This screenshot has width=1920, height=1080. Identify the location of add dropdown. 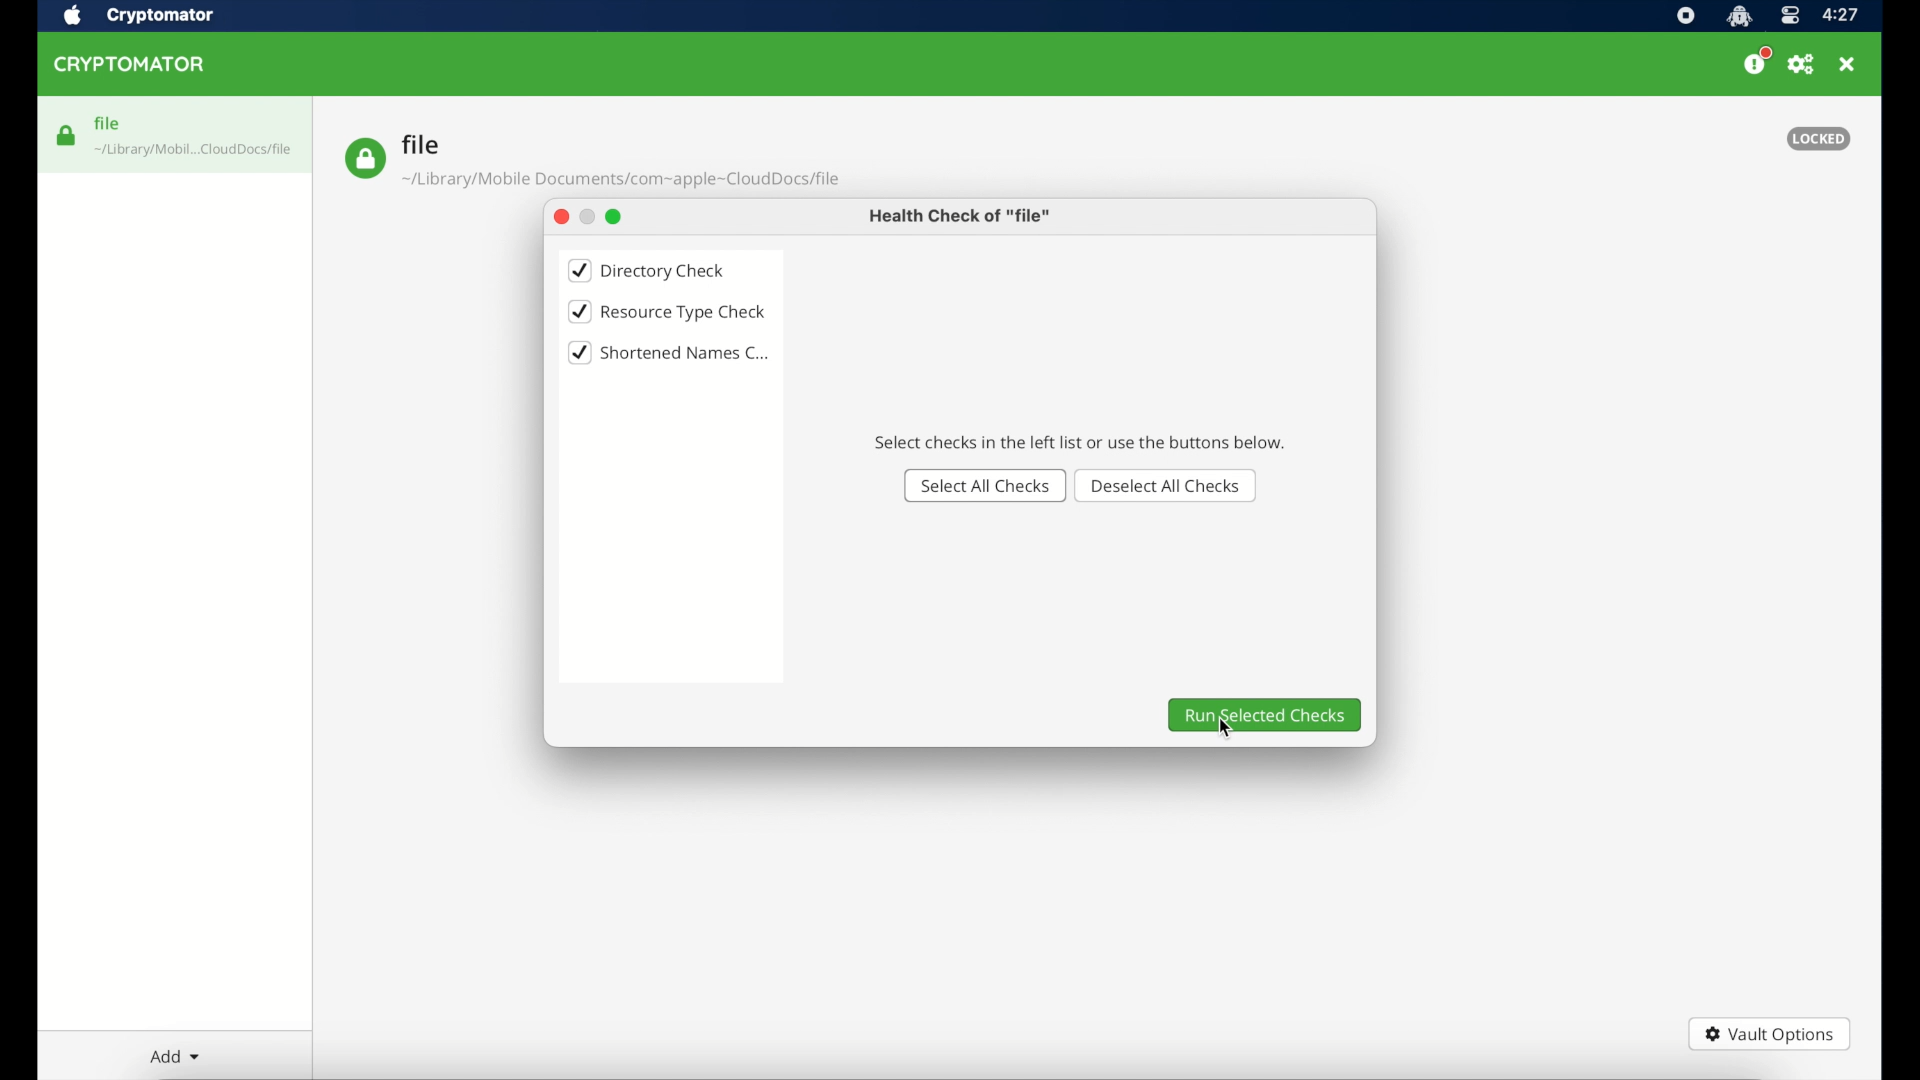
(172, 1056).